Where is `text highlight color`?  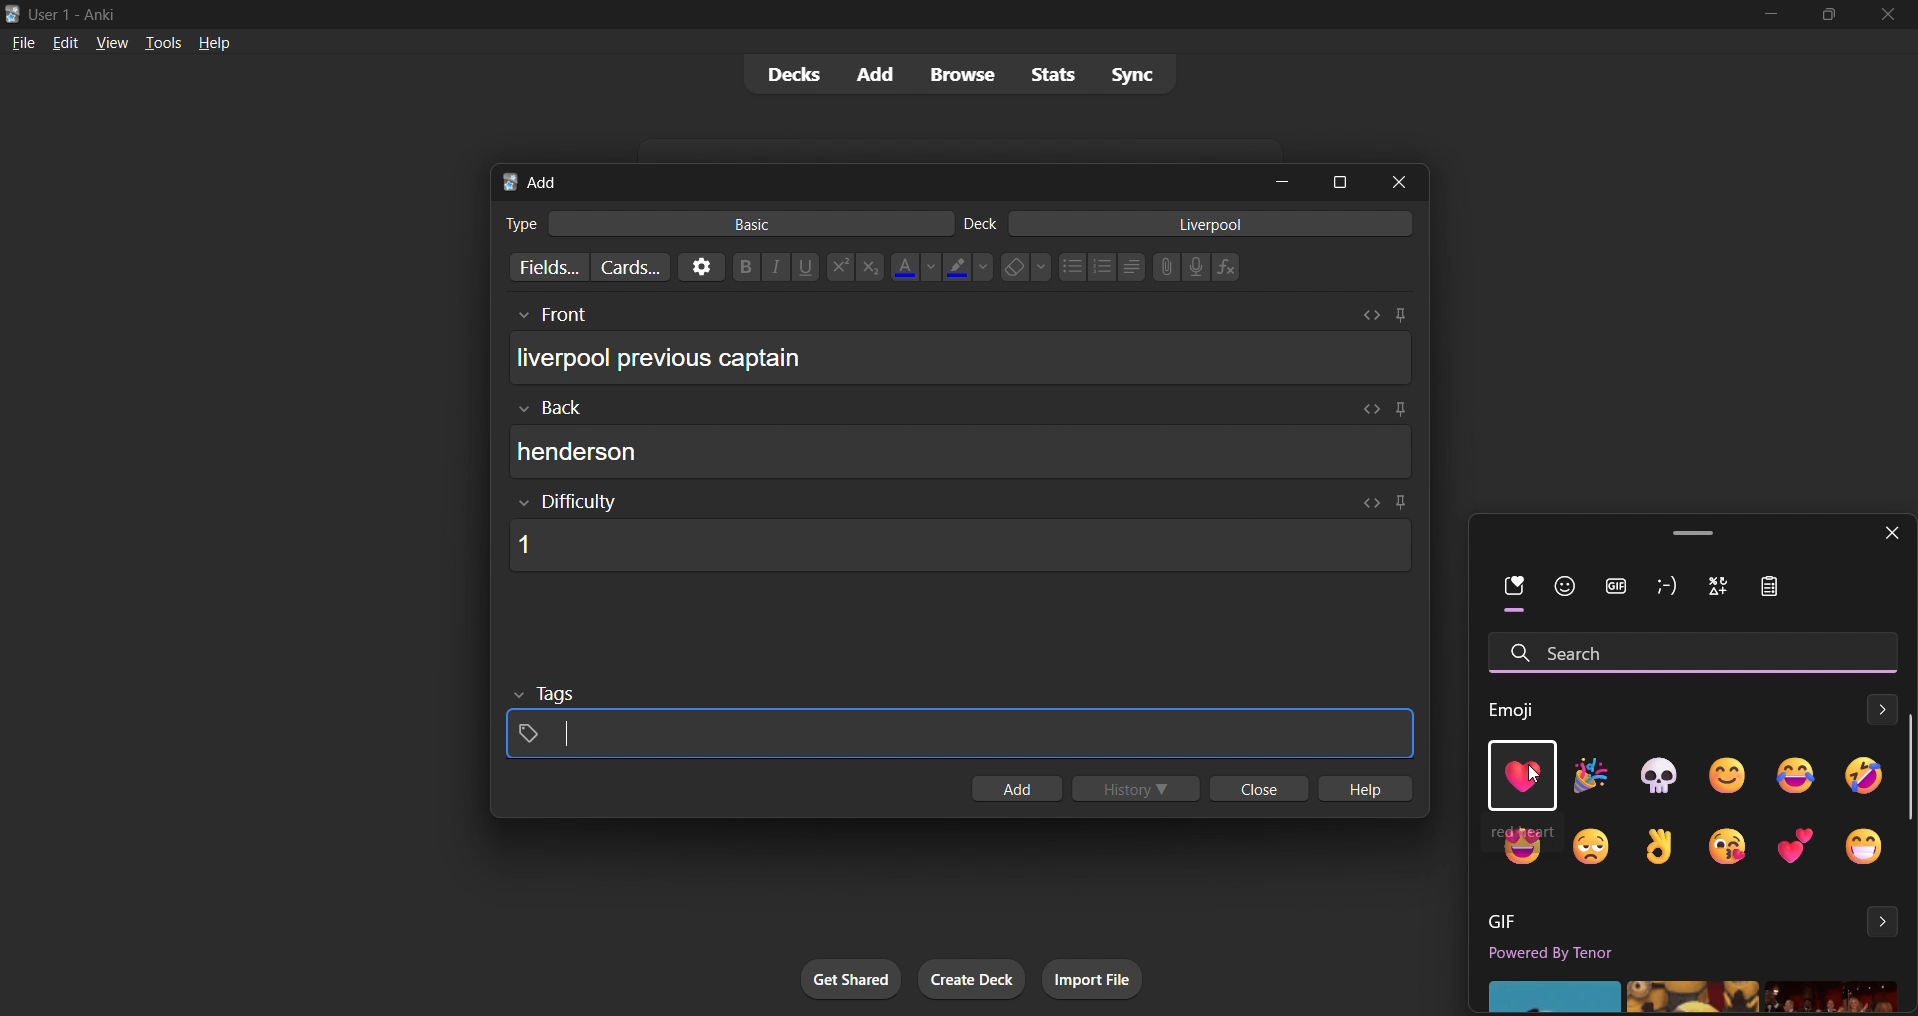
text highlight color is located at coordinates (968, 266).